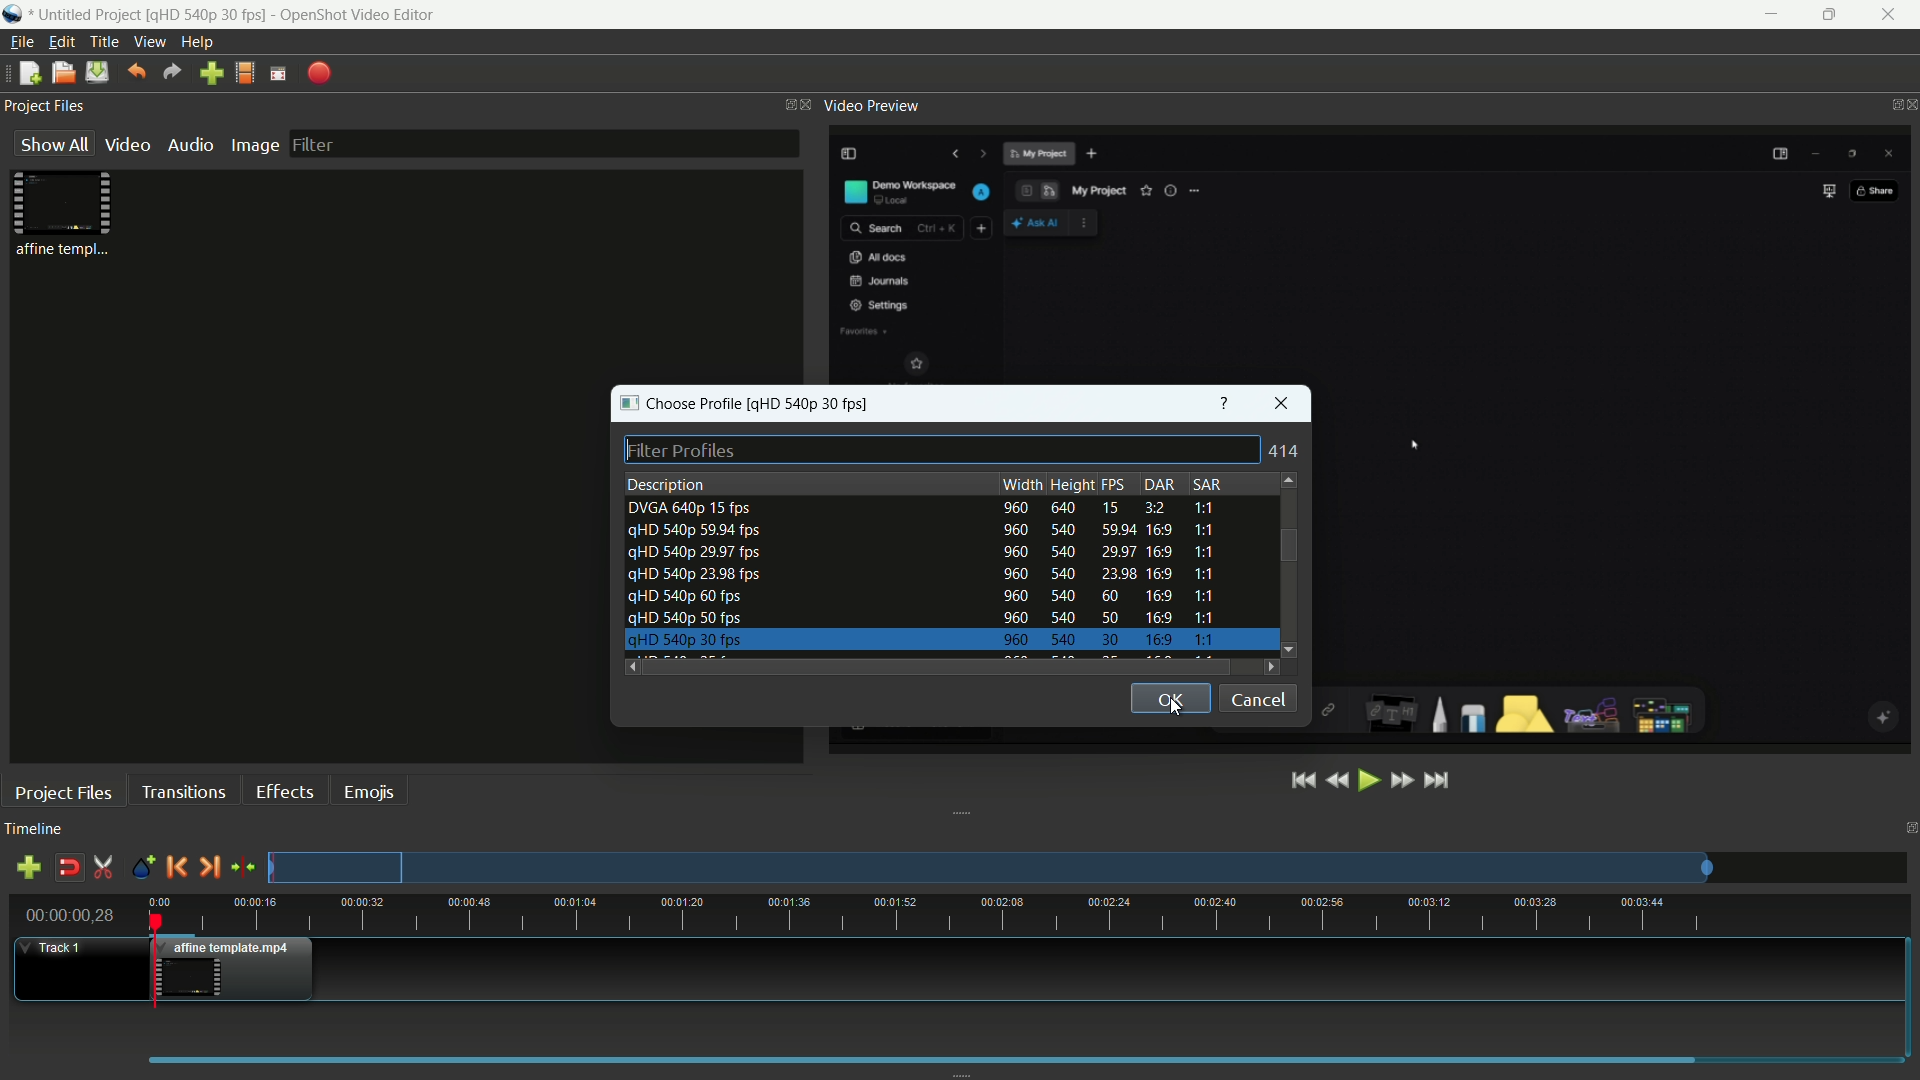  Describe the element at coordinates (1411, 442) in the screenshot. I see `cursor` at that location.